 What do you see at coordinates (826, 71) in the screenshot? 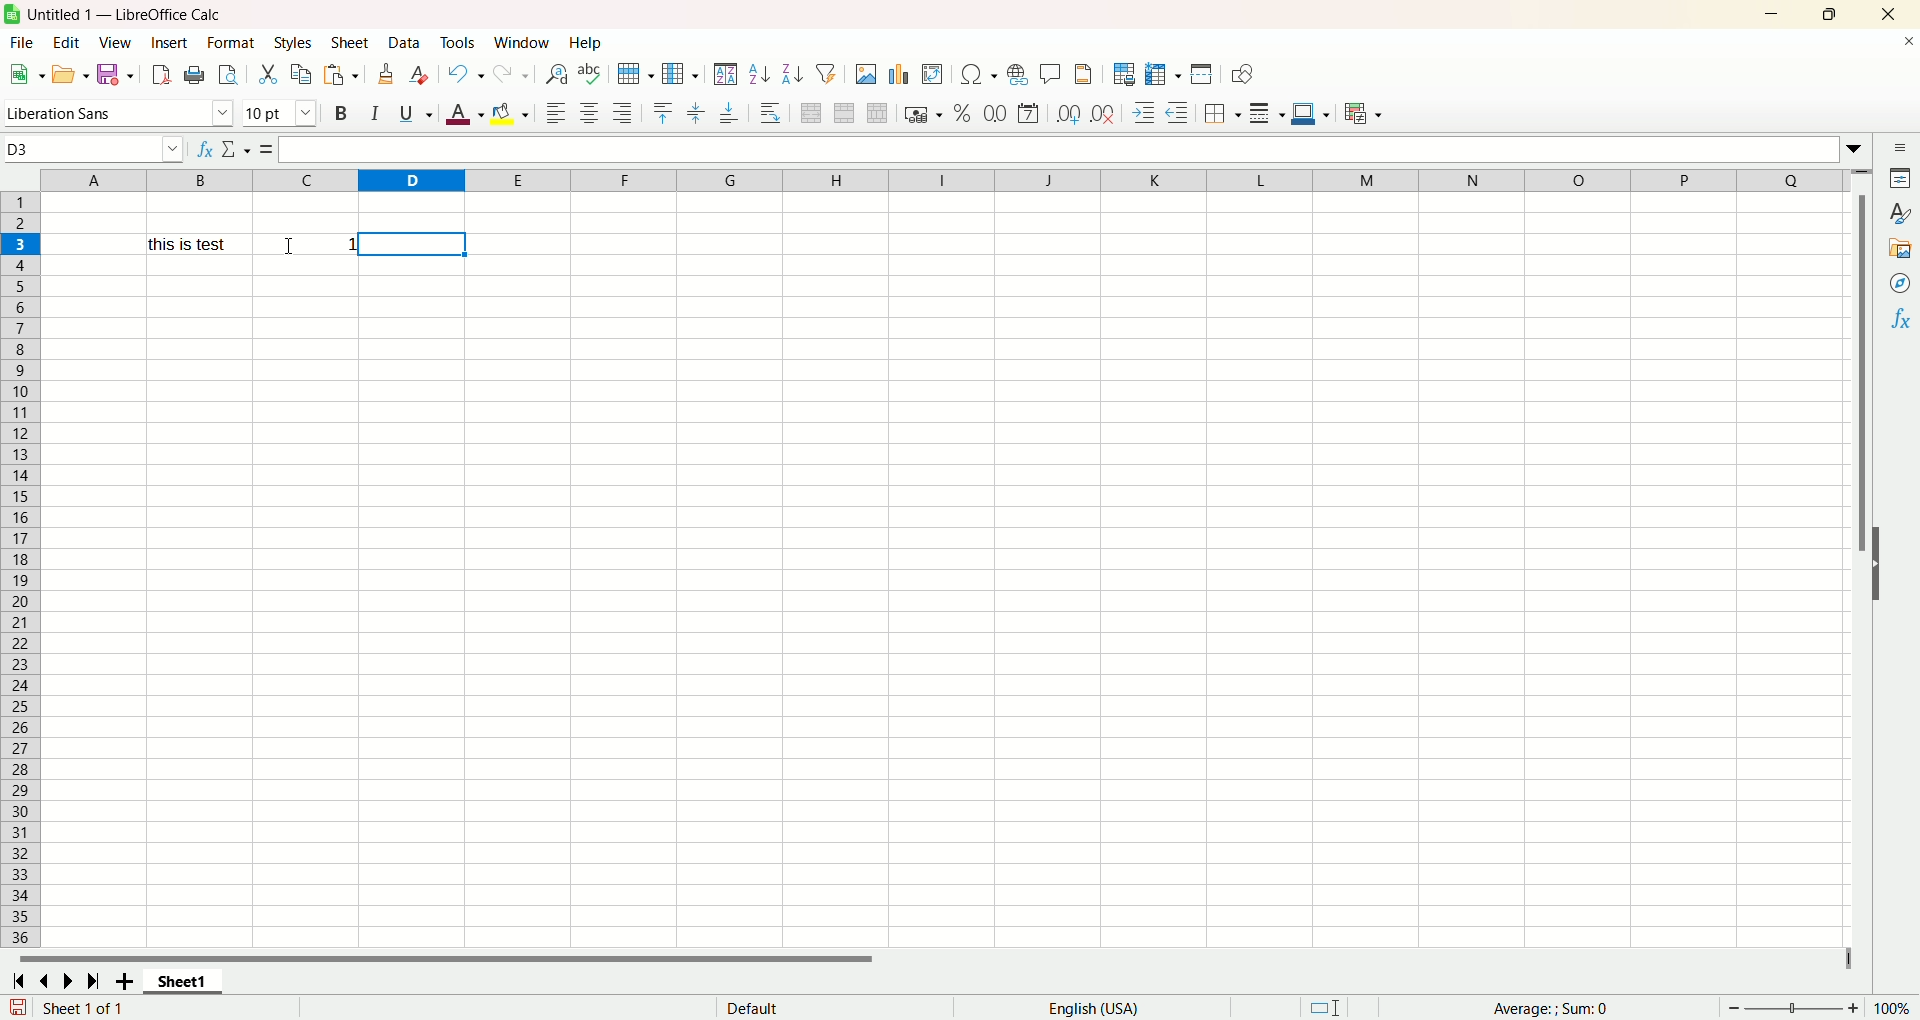
I see `auto filter` at bounding box center [826, 71].